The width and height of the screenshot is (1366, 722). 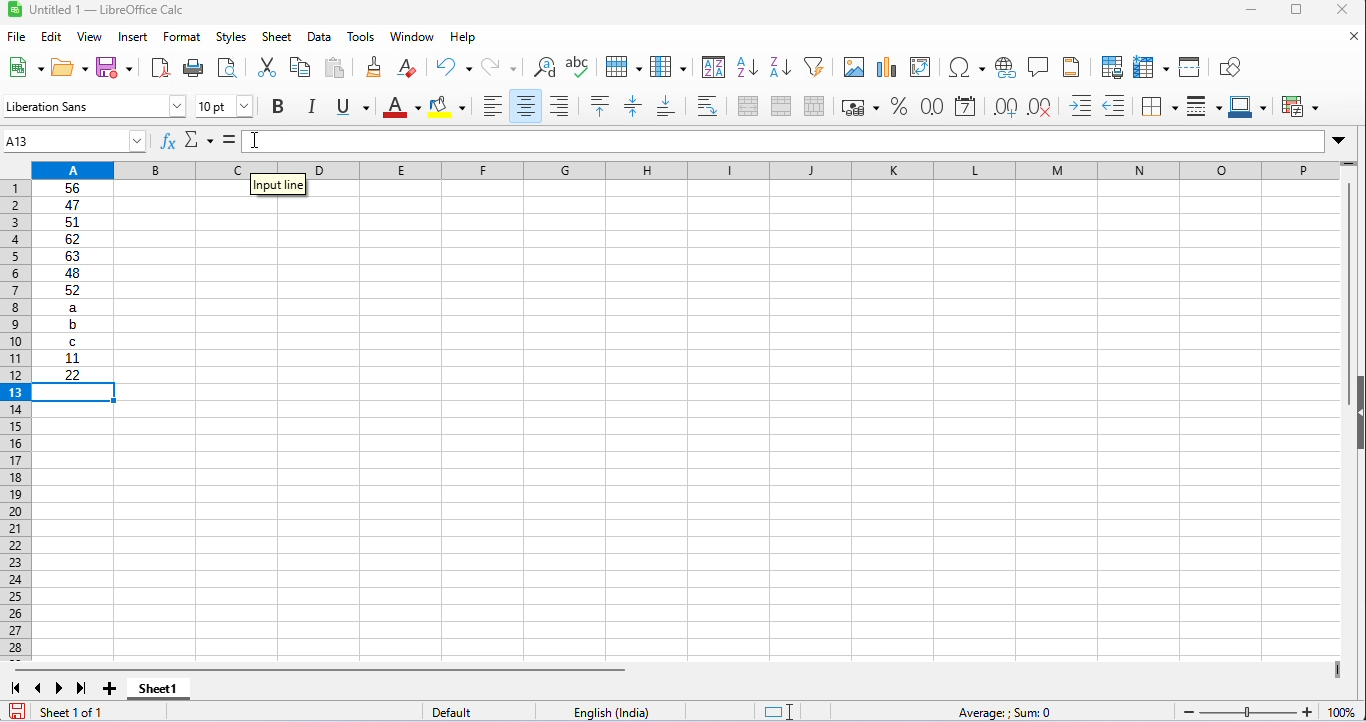 What do you see at coordinates (278, 188) in the screenshot?
I see `input line` at bounding box center [278, 188].